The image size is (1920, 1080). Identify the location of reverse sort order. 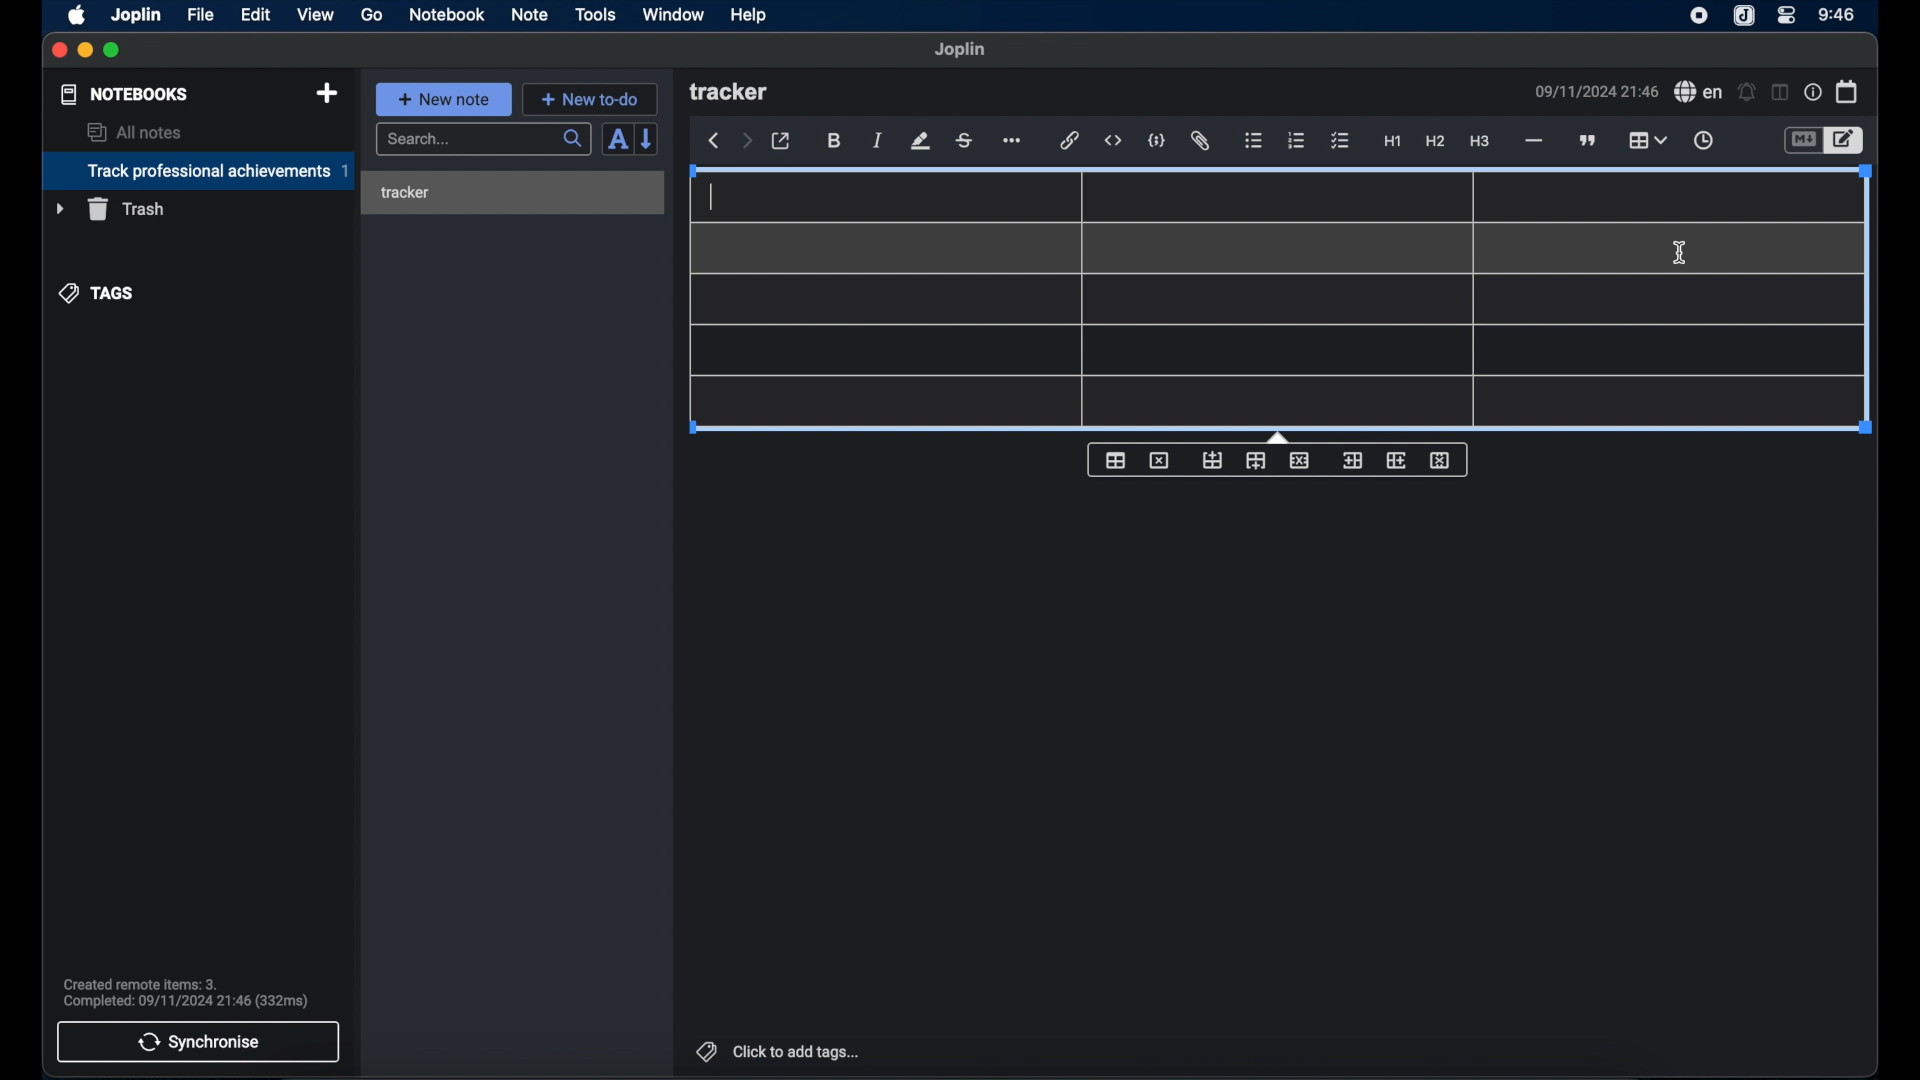
(649, 139).